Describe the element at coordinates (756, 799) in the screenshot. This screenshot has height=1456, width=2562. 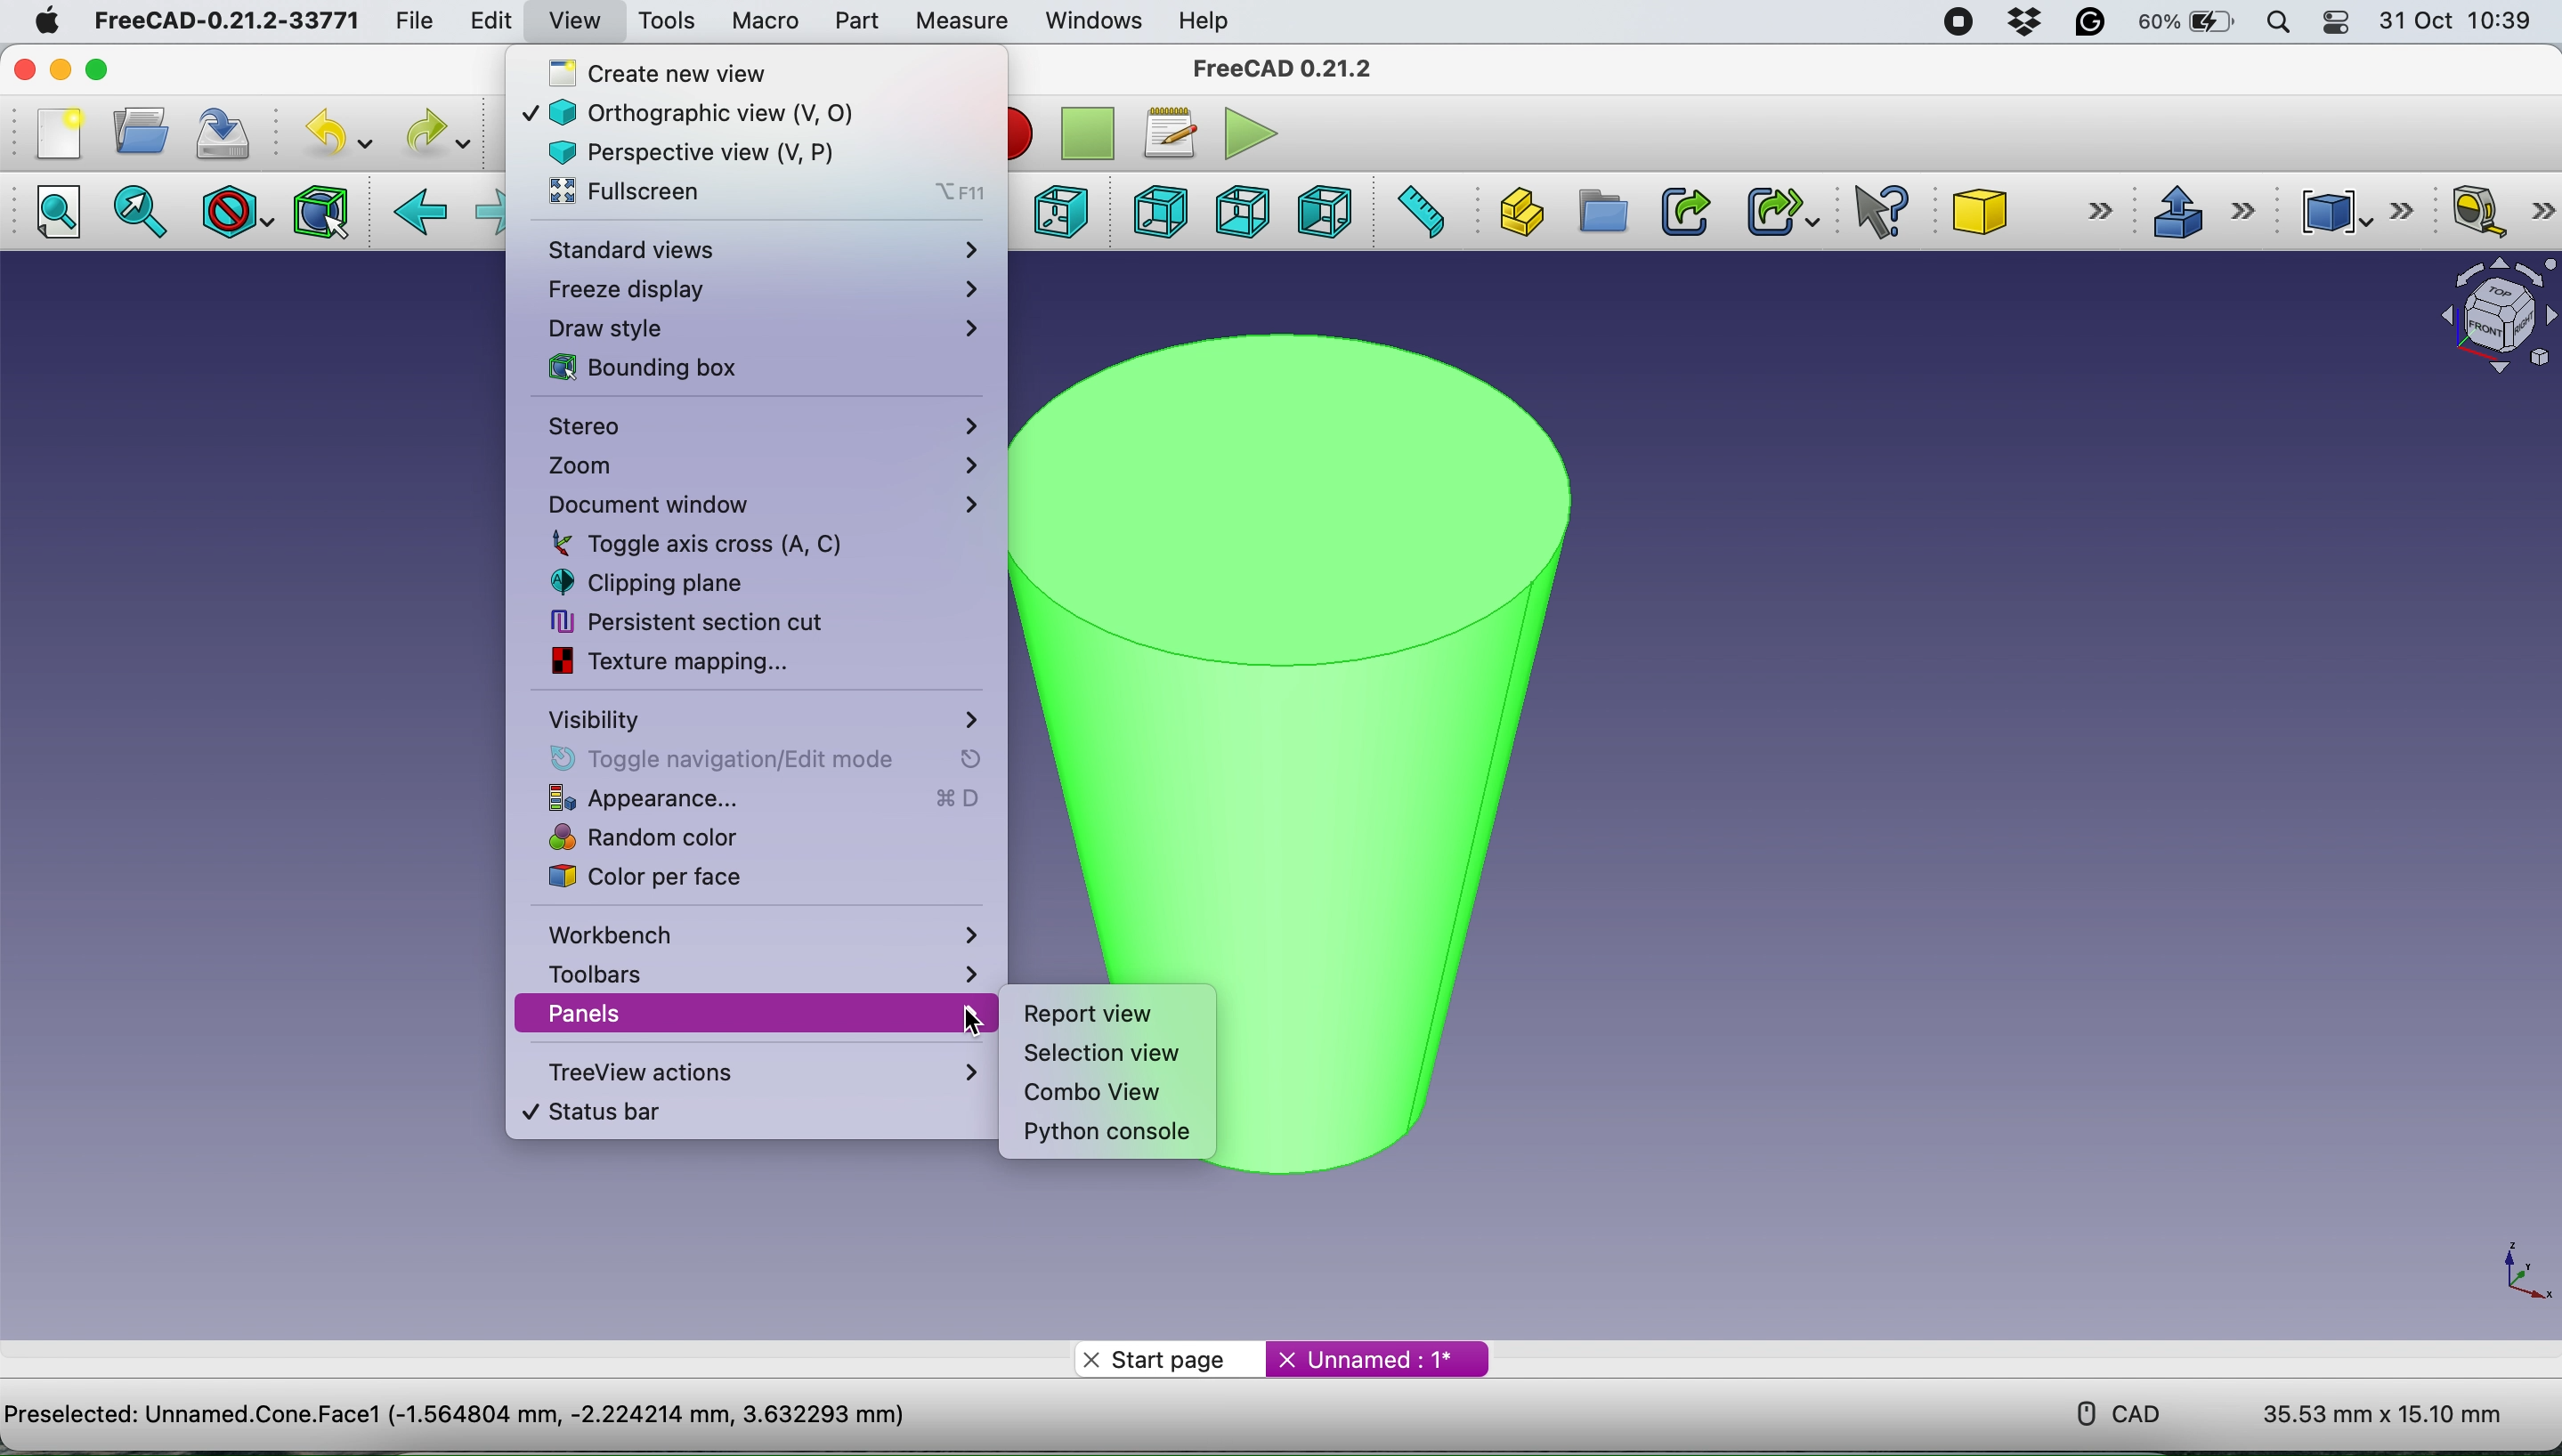
I see `appearance` at that location.